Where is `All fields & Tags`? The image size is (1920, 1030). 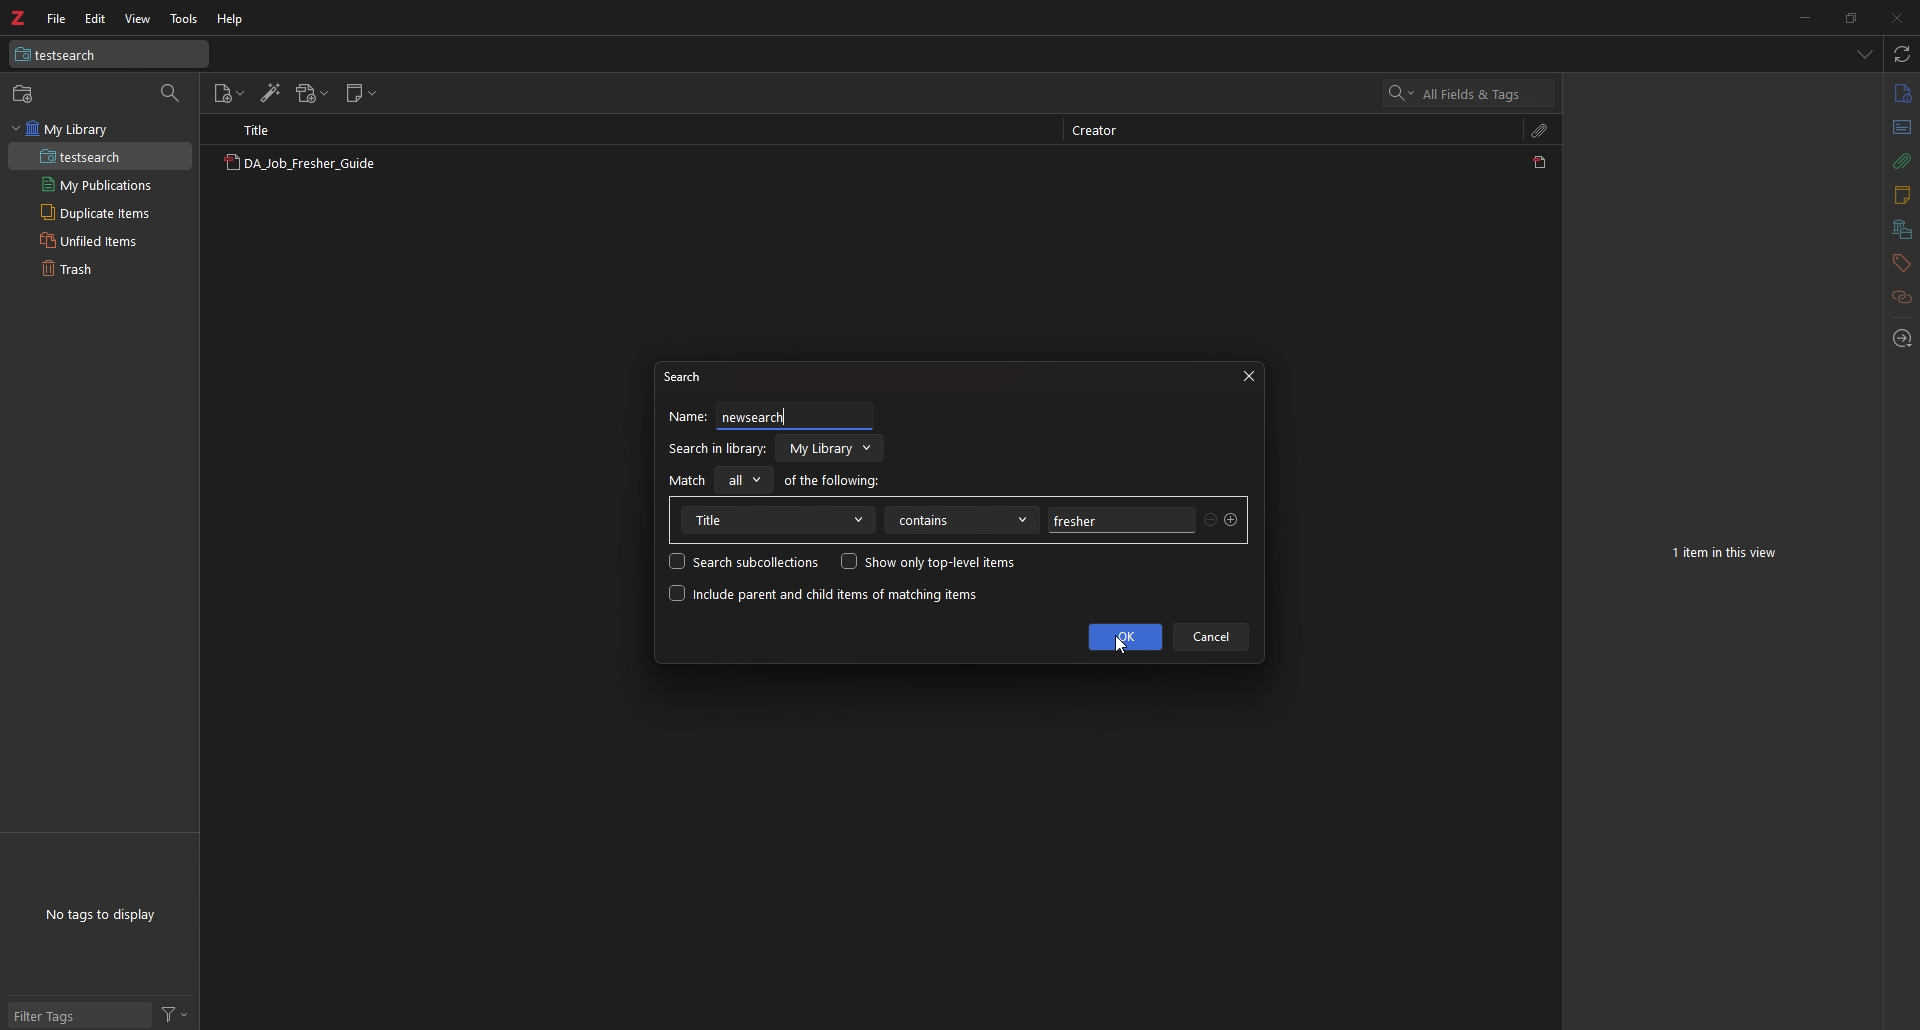
All fields & Tags is located at coordinates (1471, 93).